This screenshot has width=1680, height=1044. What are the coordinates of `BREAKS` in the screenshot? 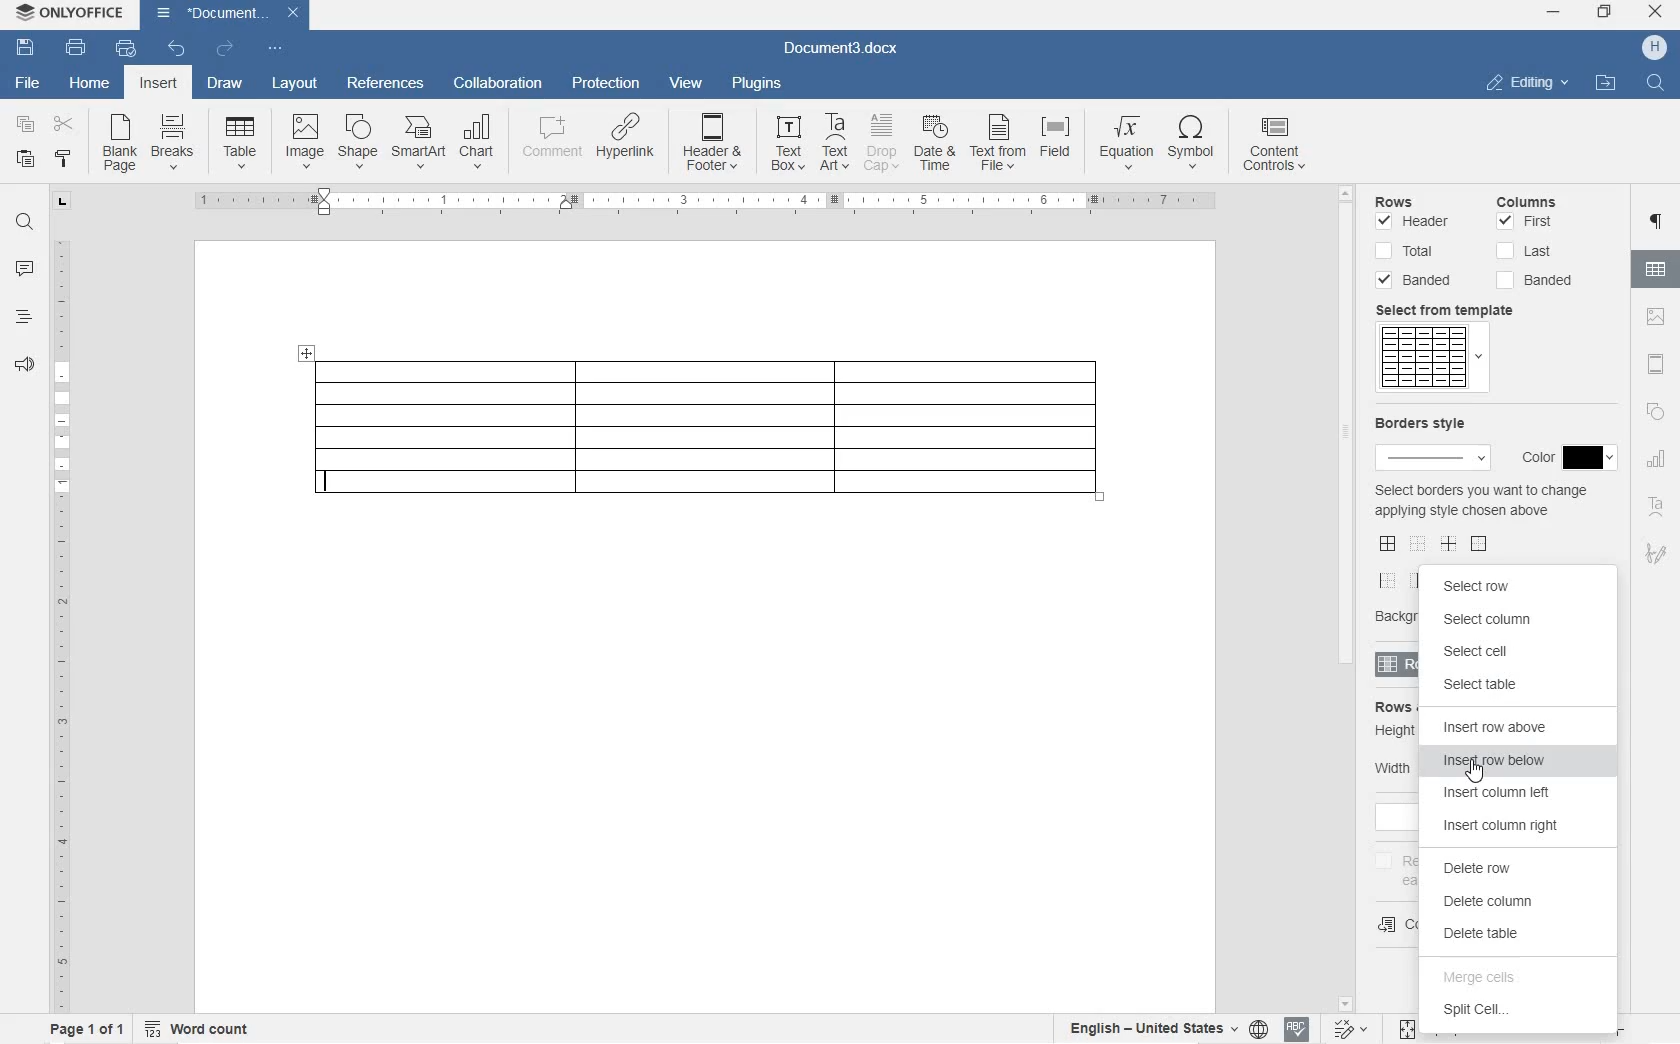 It's located at (175, 143).